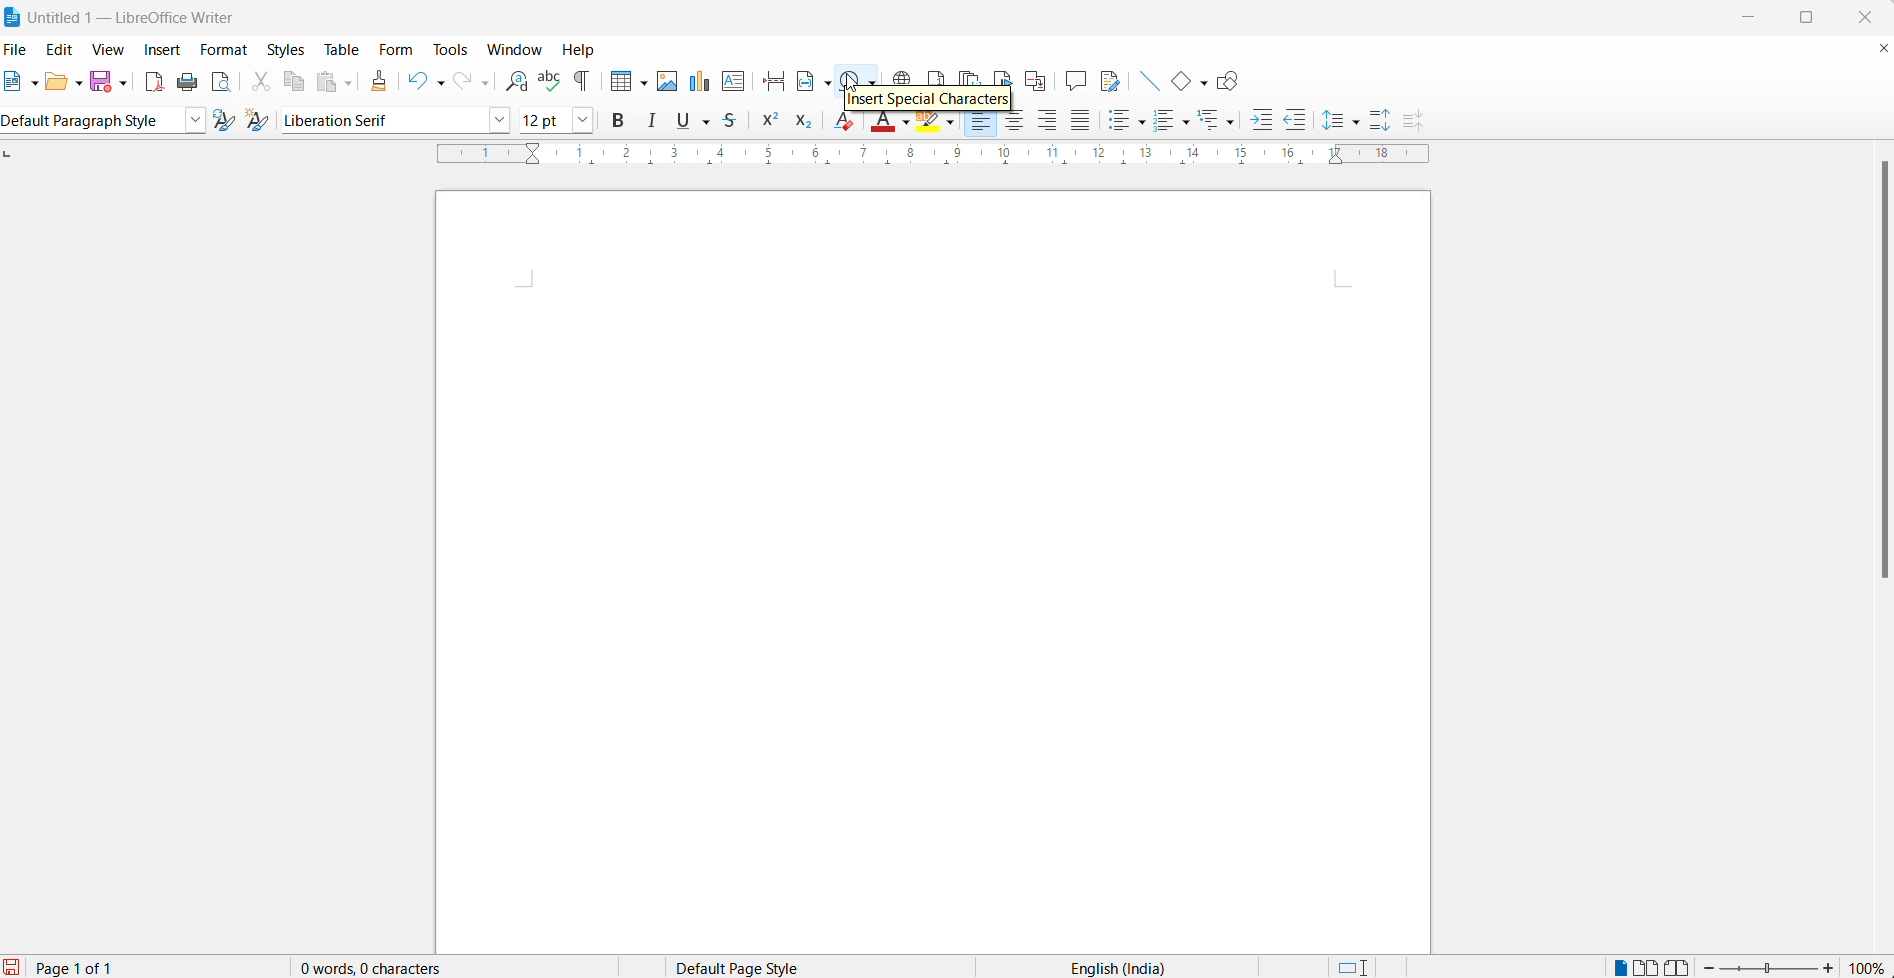 The width and height of the screenshot is (1894, 978). What do you see at coordinates (138, 18) in the screenshot?
I see `hy Untitled 1 — LibreOffice Writer` at bounding box center [138, 18].